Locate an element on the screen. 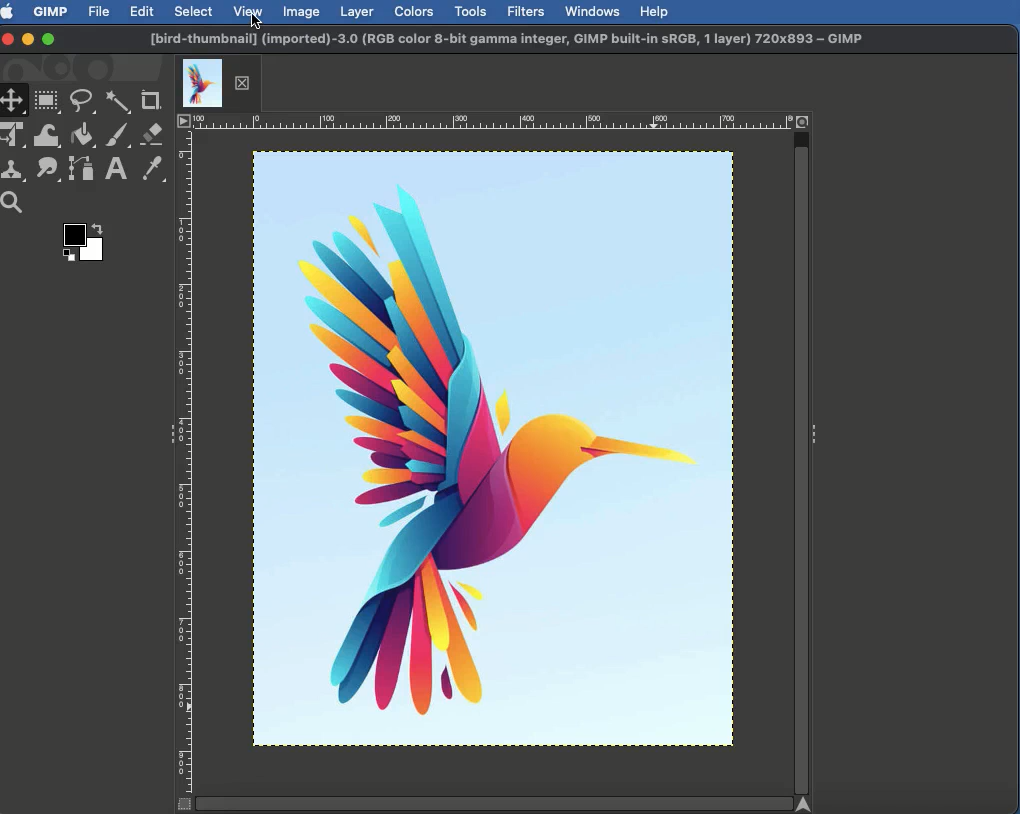 Image resolution: width=1020 pixels, height=814 pixels. View is located at coordinates (249, 10).